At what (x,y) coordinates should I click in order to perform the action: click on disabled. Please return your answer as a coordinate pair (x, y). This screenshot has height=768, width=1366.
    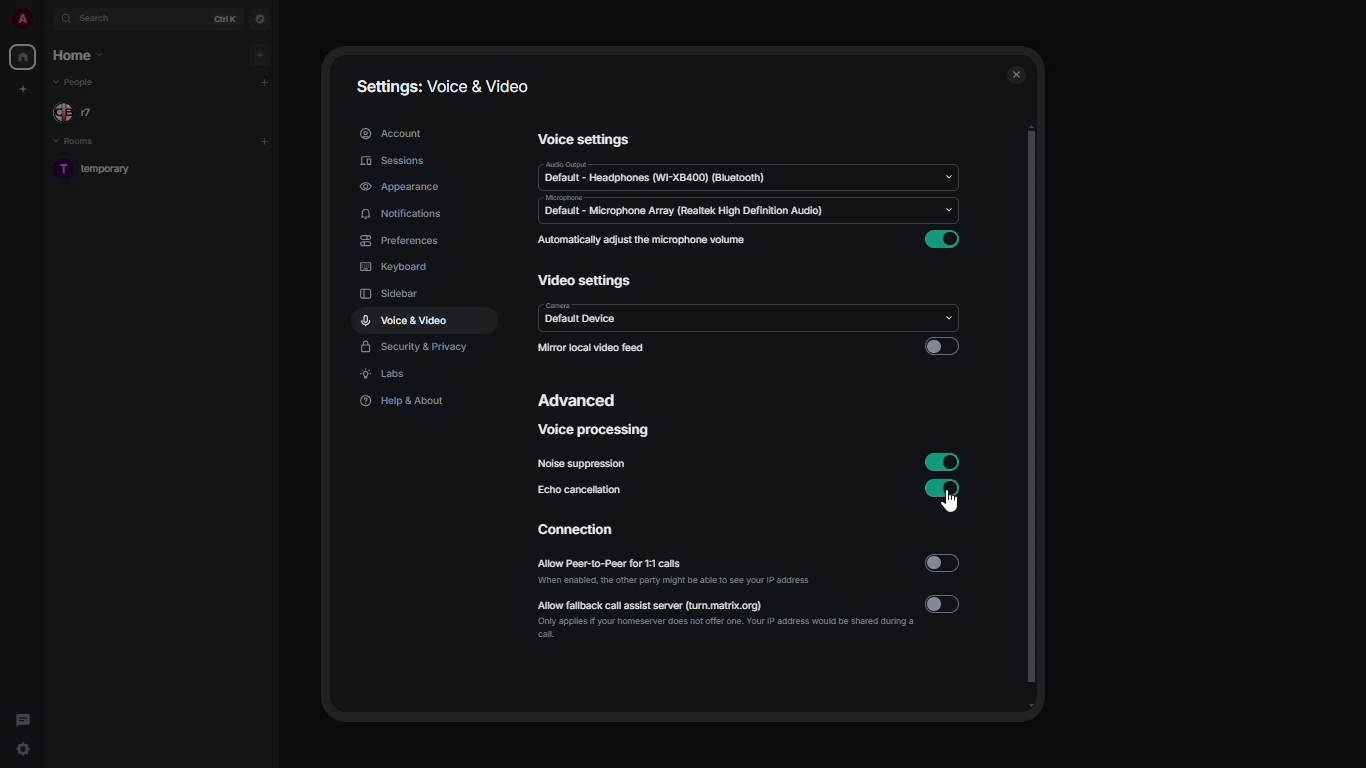
    Looking at the image, I should click on (947, 605).